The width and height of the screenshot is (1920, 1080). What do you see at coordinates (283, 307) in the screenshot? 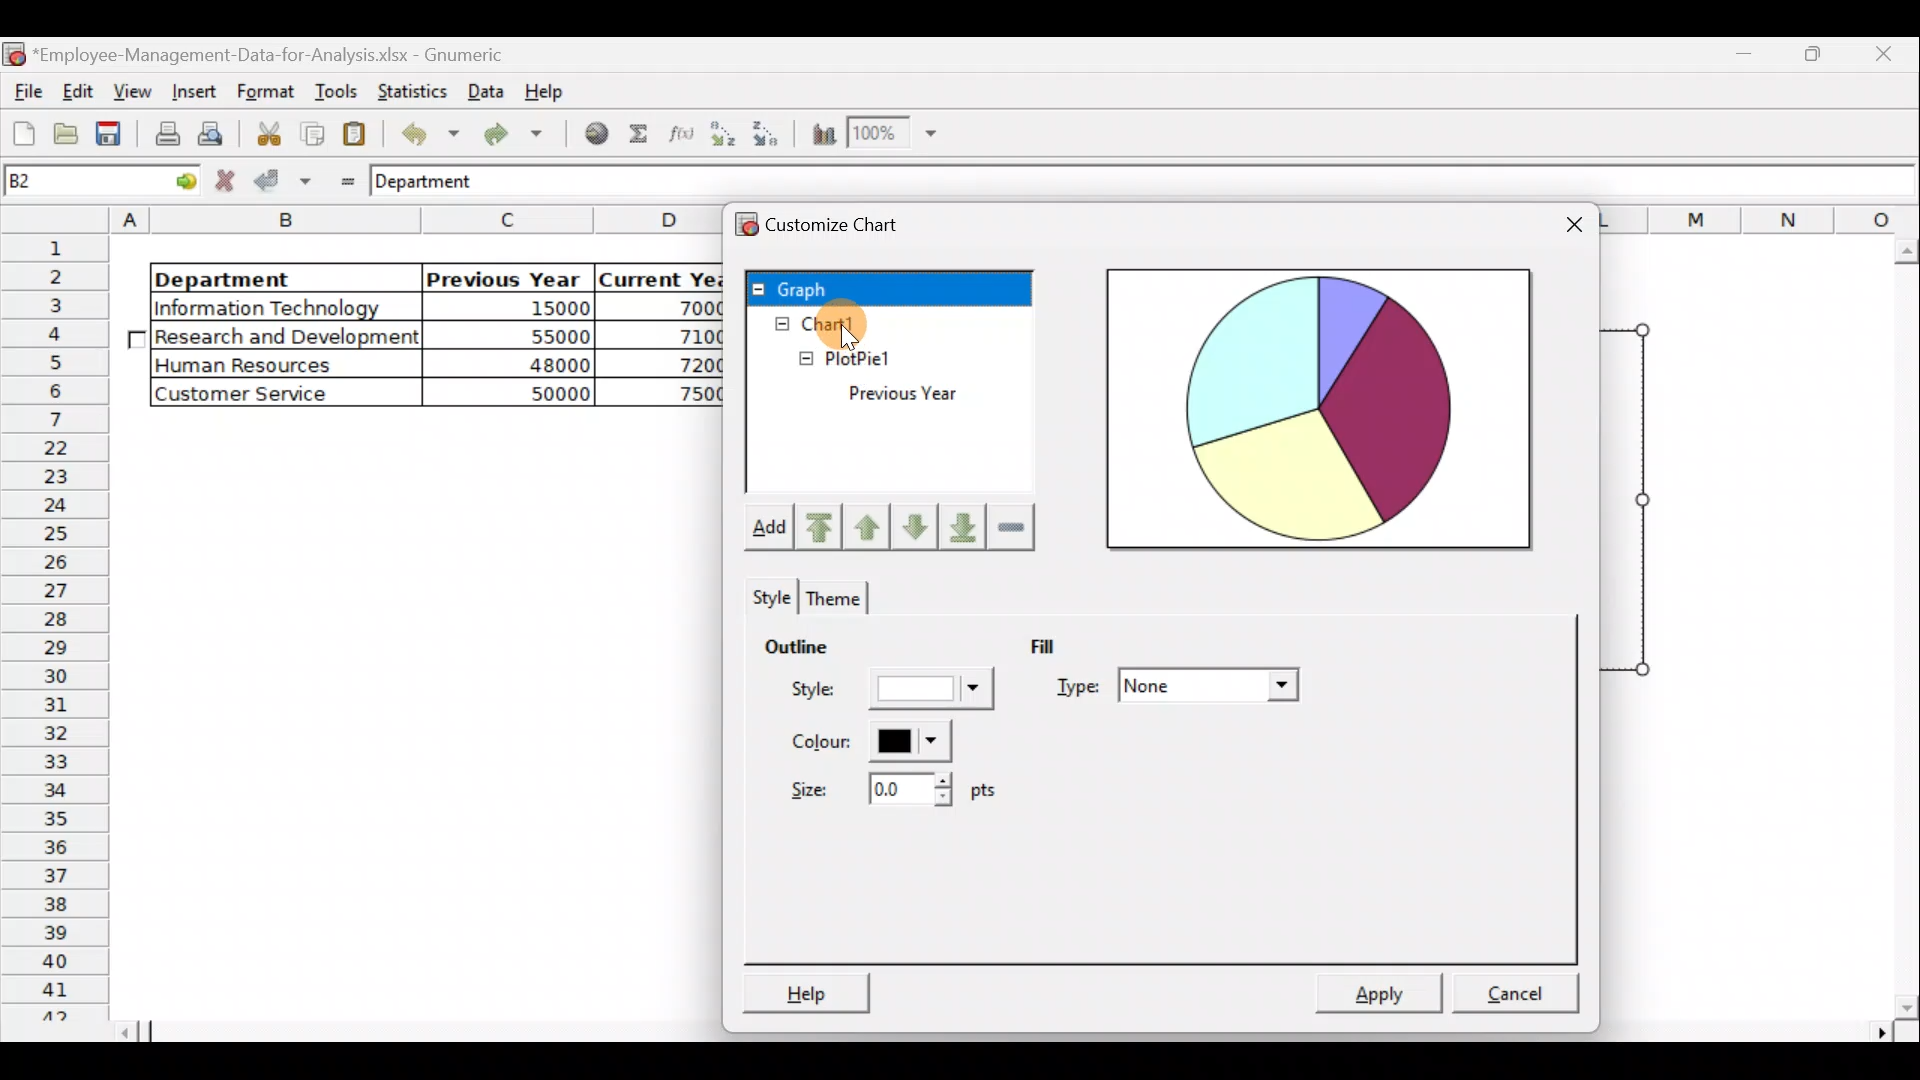
I see `|Information Technology` at bounding box center [283, 307].